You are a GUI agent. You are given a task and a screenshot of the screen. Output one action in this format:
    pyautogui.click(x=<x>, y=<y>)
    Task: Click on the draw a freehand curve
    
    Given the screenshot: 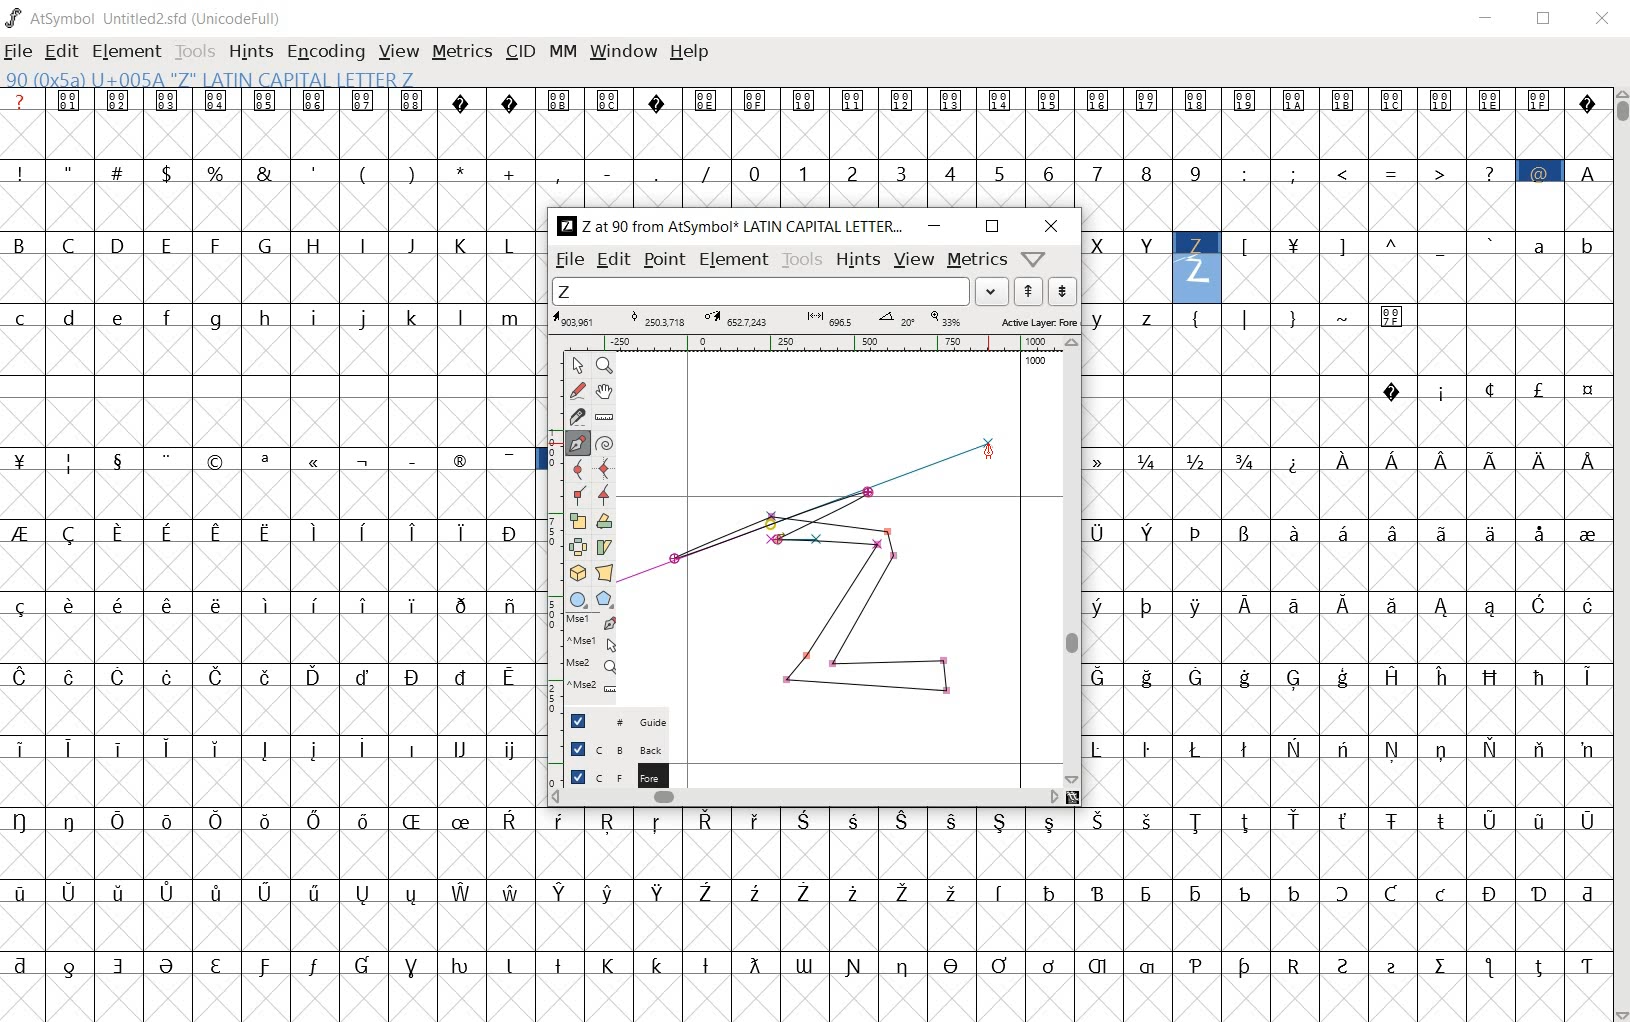 What is the action you would take?
    pyautogui.click(x=577, y=391)
    